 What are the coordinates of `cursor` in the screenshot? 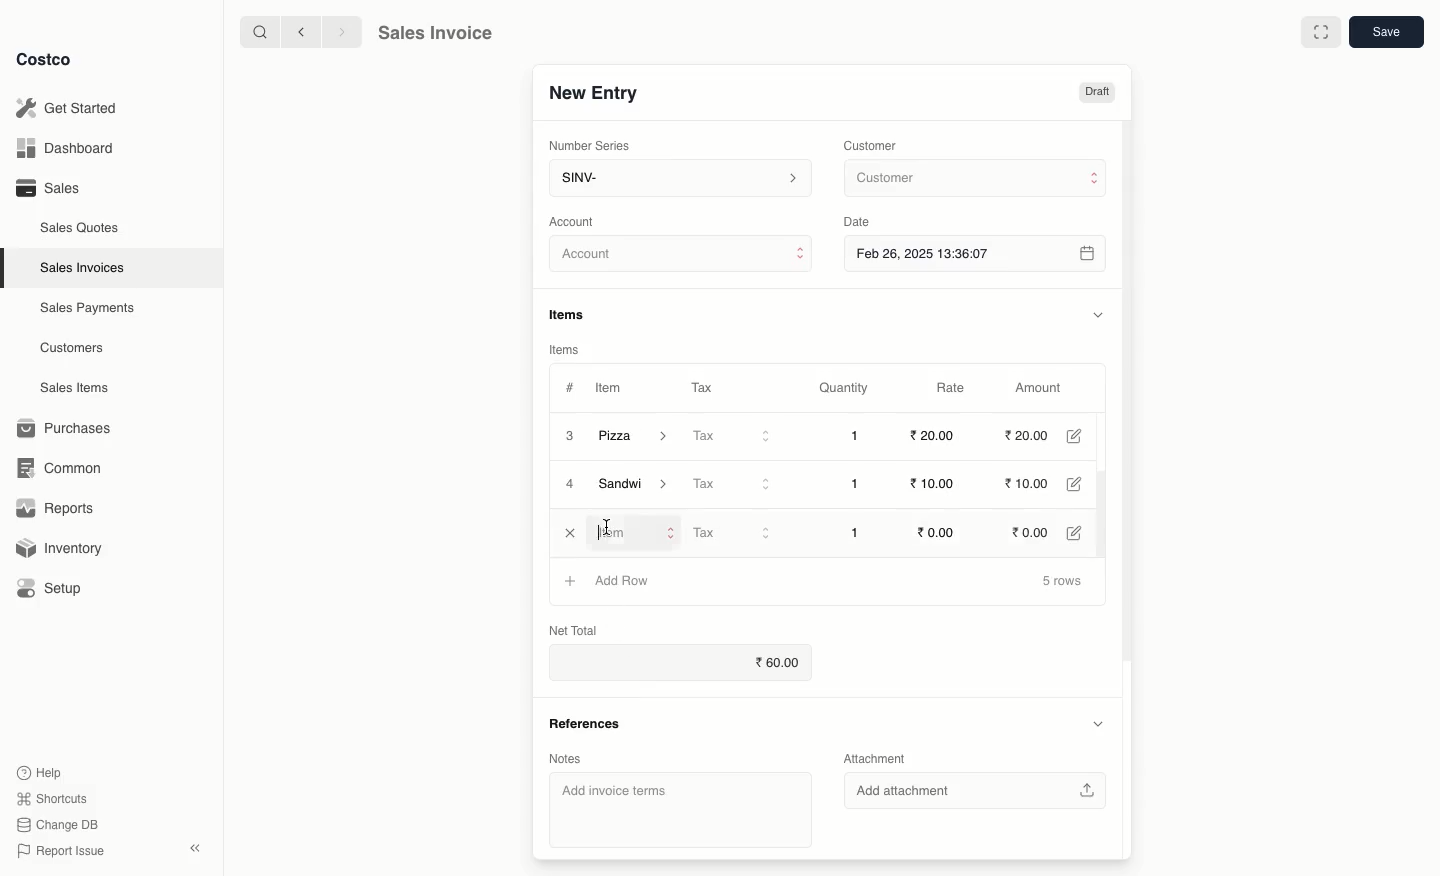 It's located at (609, 523).